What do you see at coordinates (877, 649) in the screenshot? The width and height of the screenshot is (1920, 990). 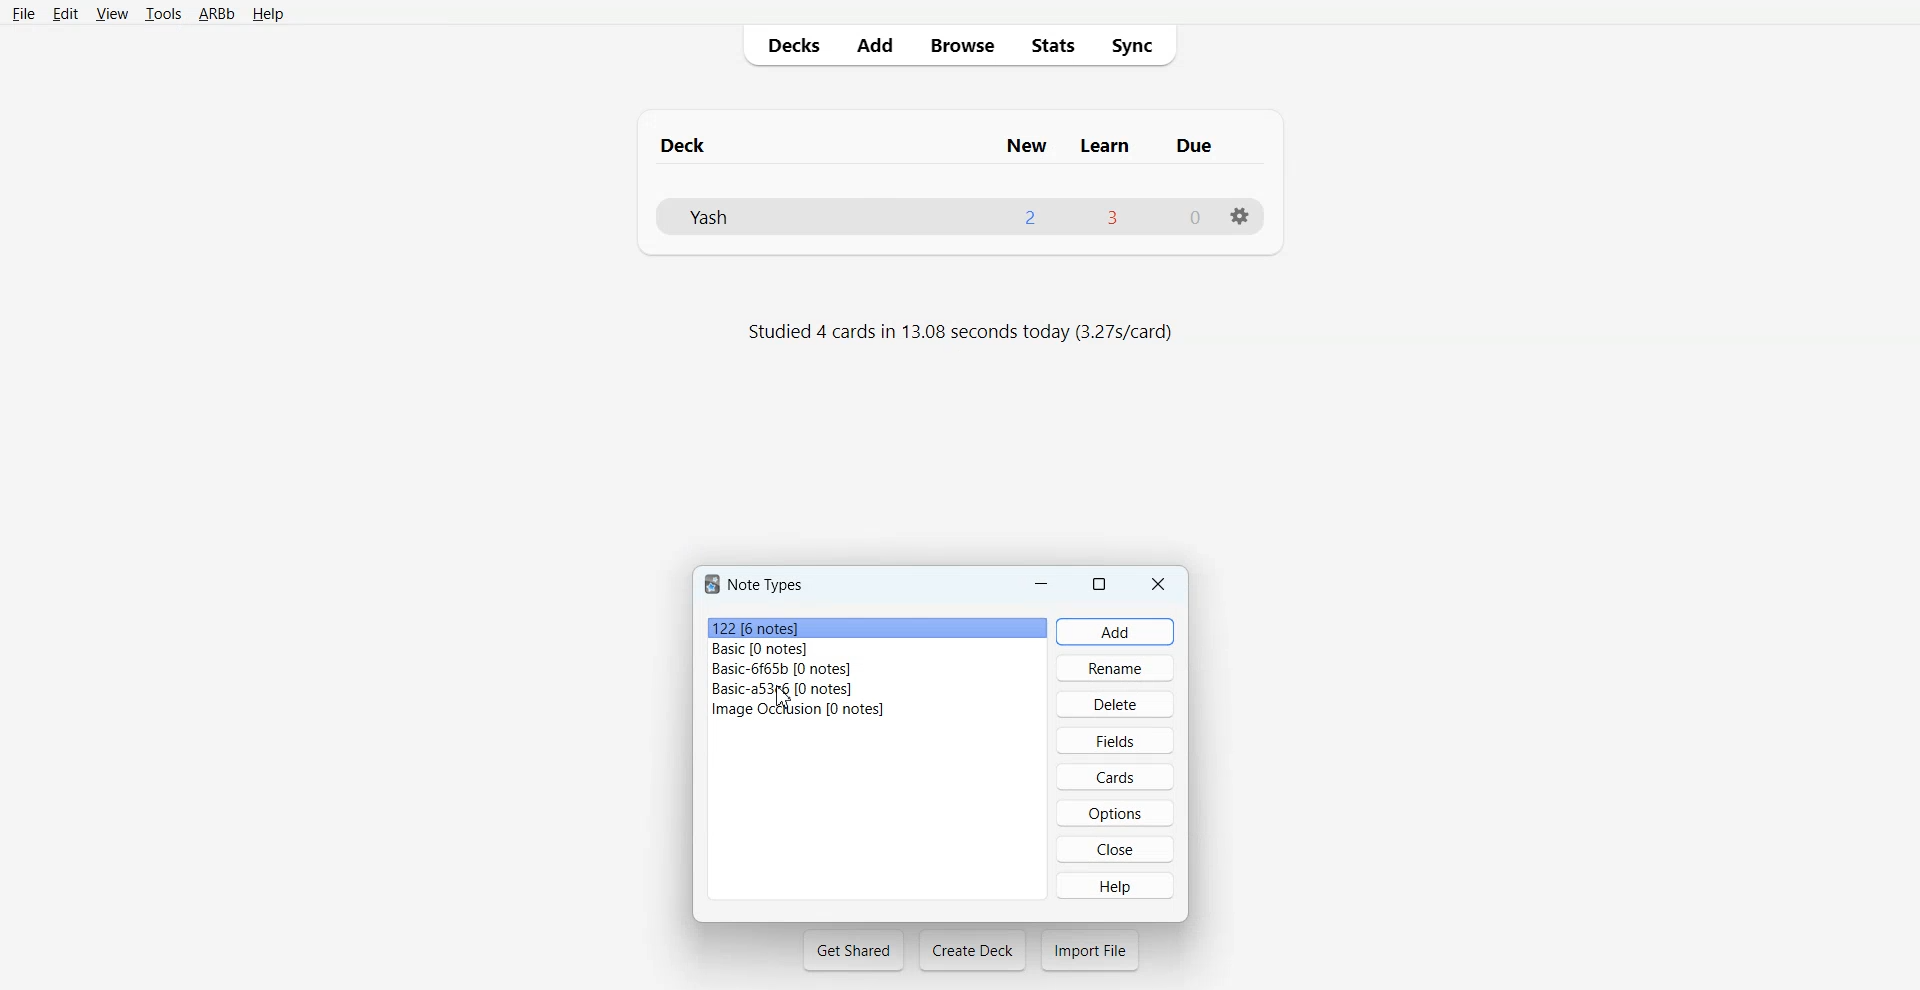 I see `FileBasic[0 notes]` at bounding box center [877, 649].